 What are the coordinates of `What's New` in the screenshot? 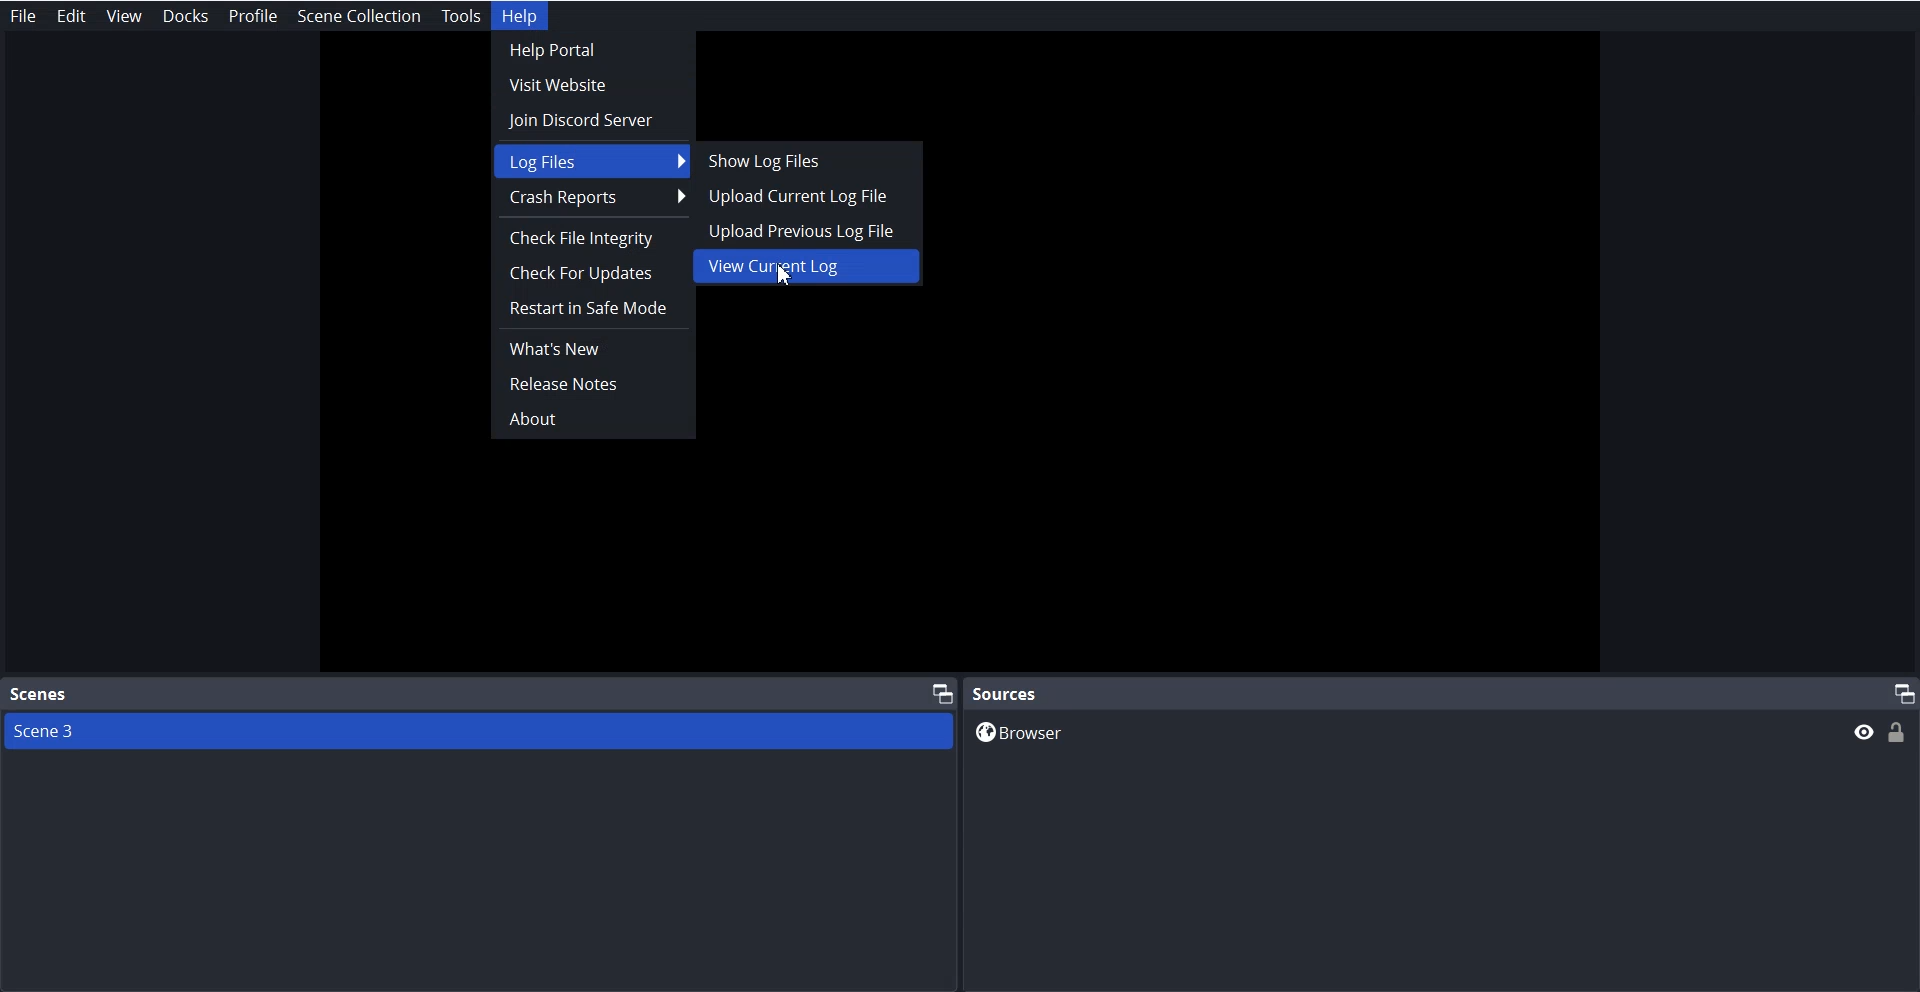 It's located at (591, 347).